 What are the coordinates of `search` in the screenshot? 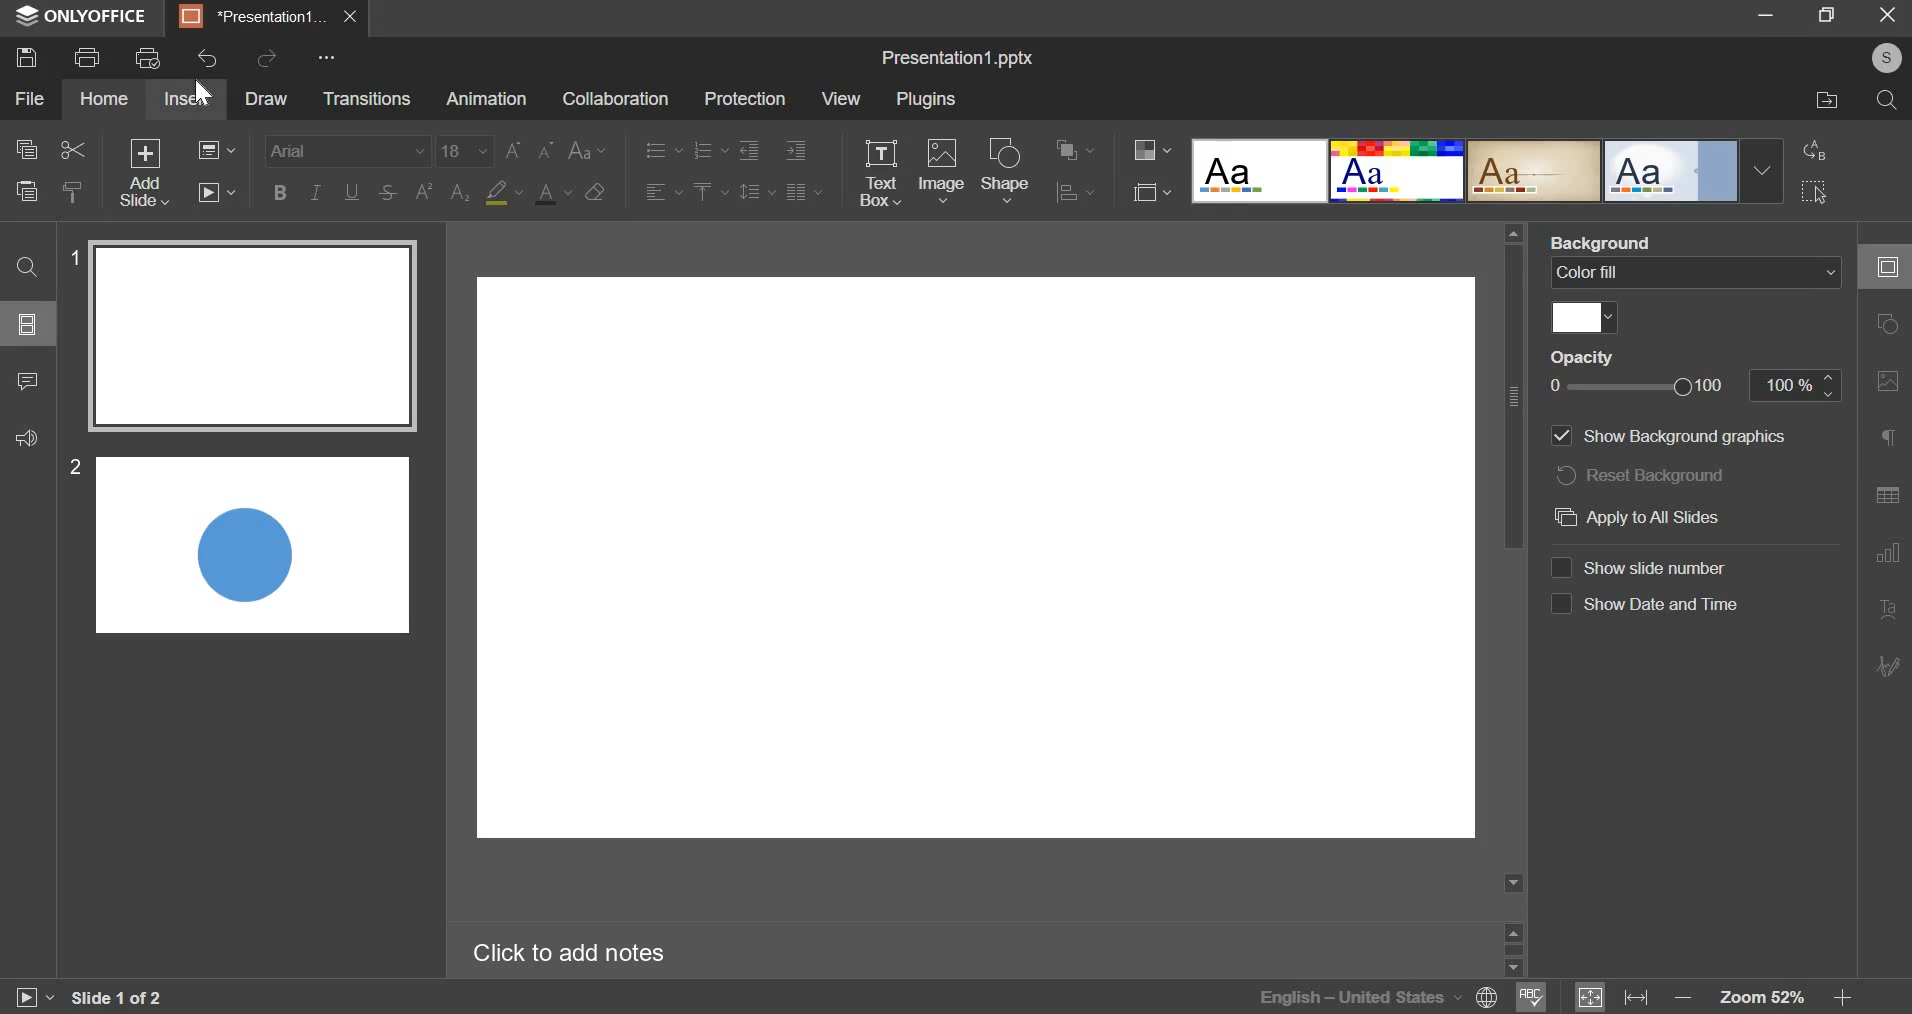 It's located at (1889, 102).